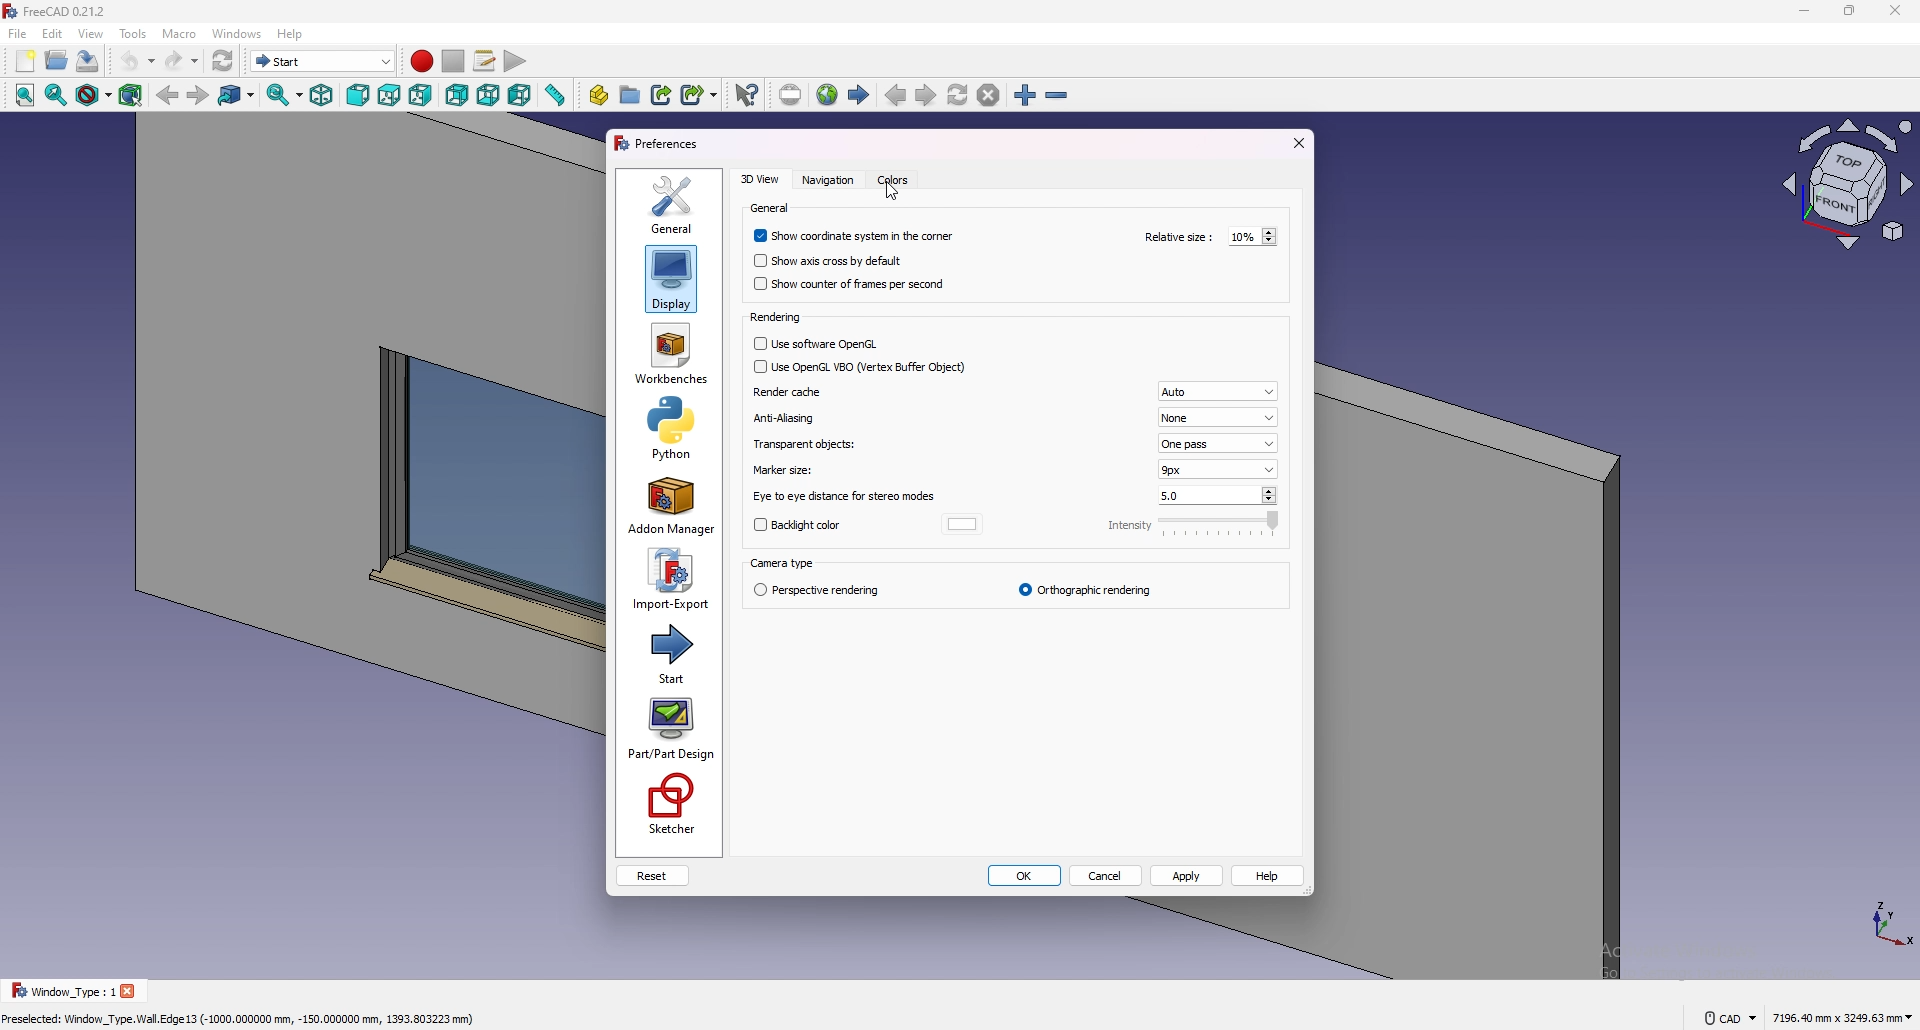 This screenshot has height=1030, width=1920. Describe the element at coordinates (1850, 11) in the screenshot. I see `resize` at that location.